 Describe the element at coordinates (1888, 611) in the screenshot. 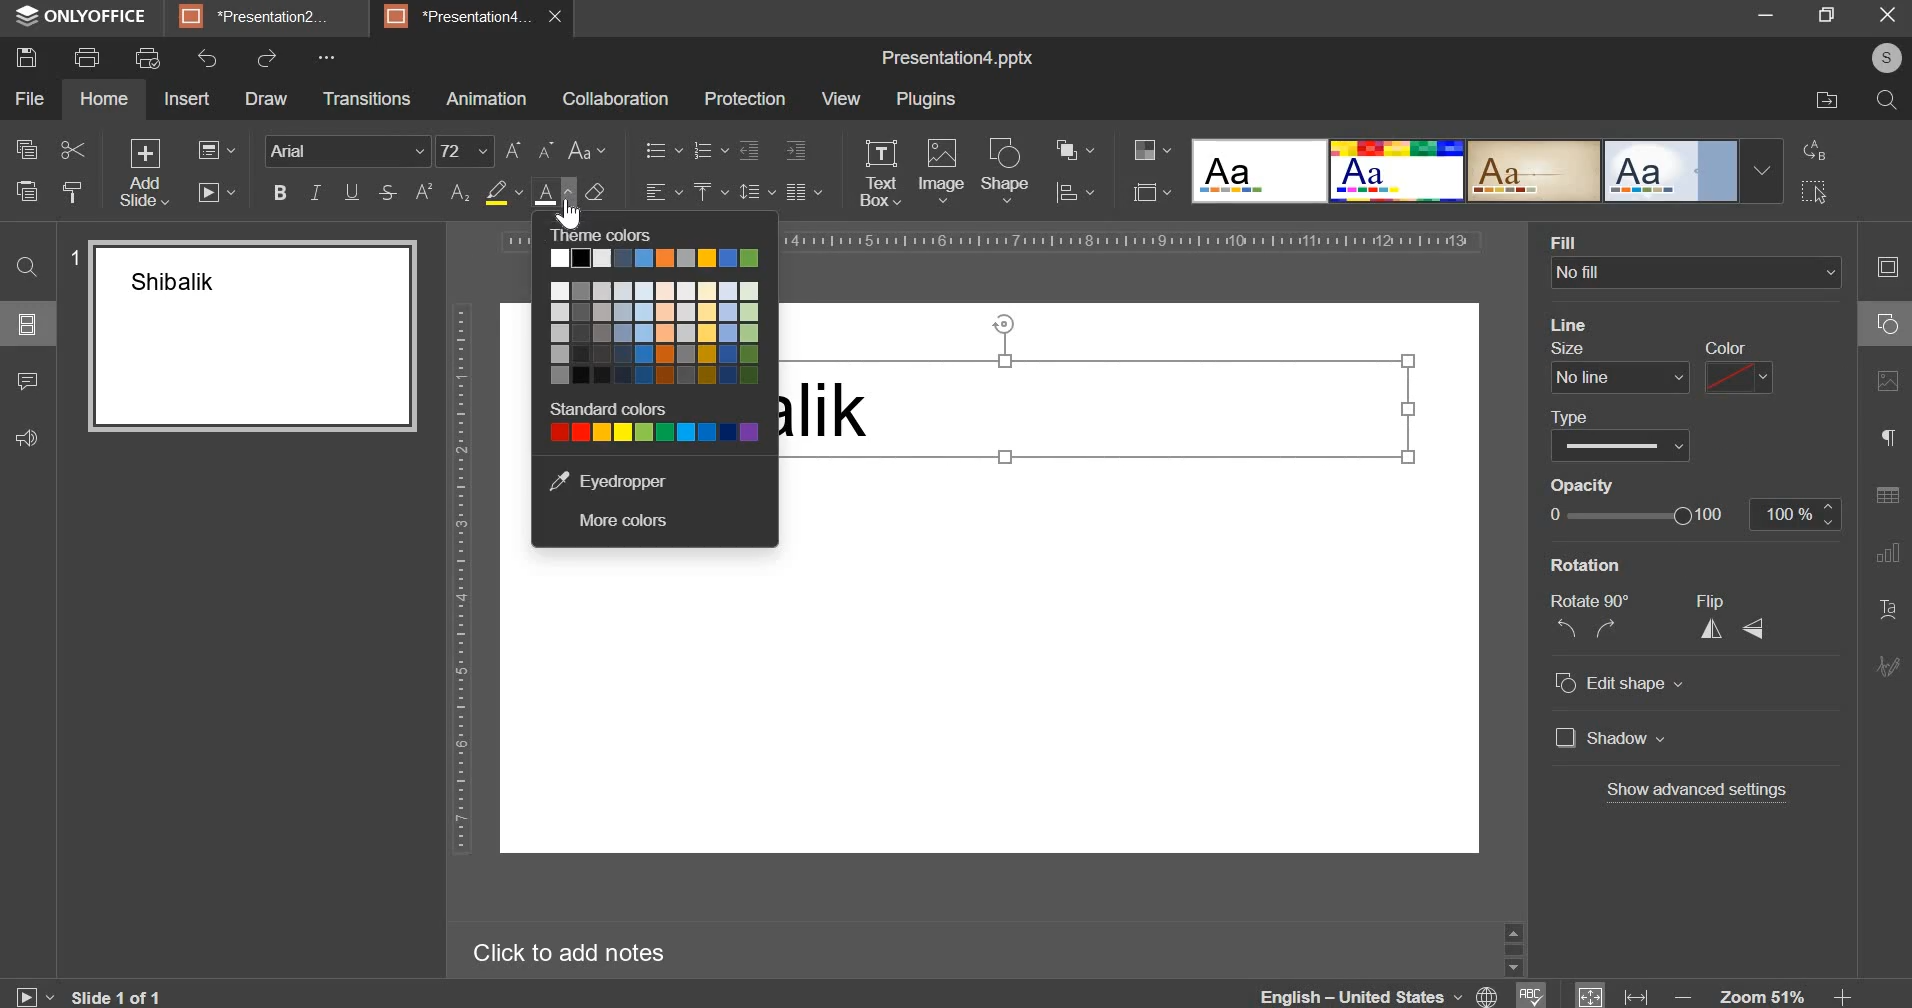

I see `text` at that location.